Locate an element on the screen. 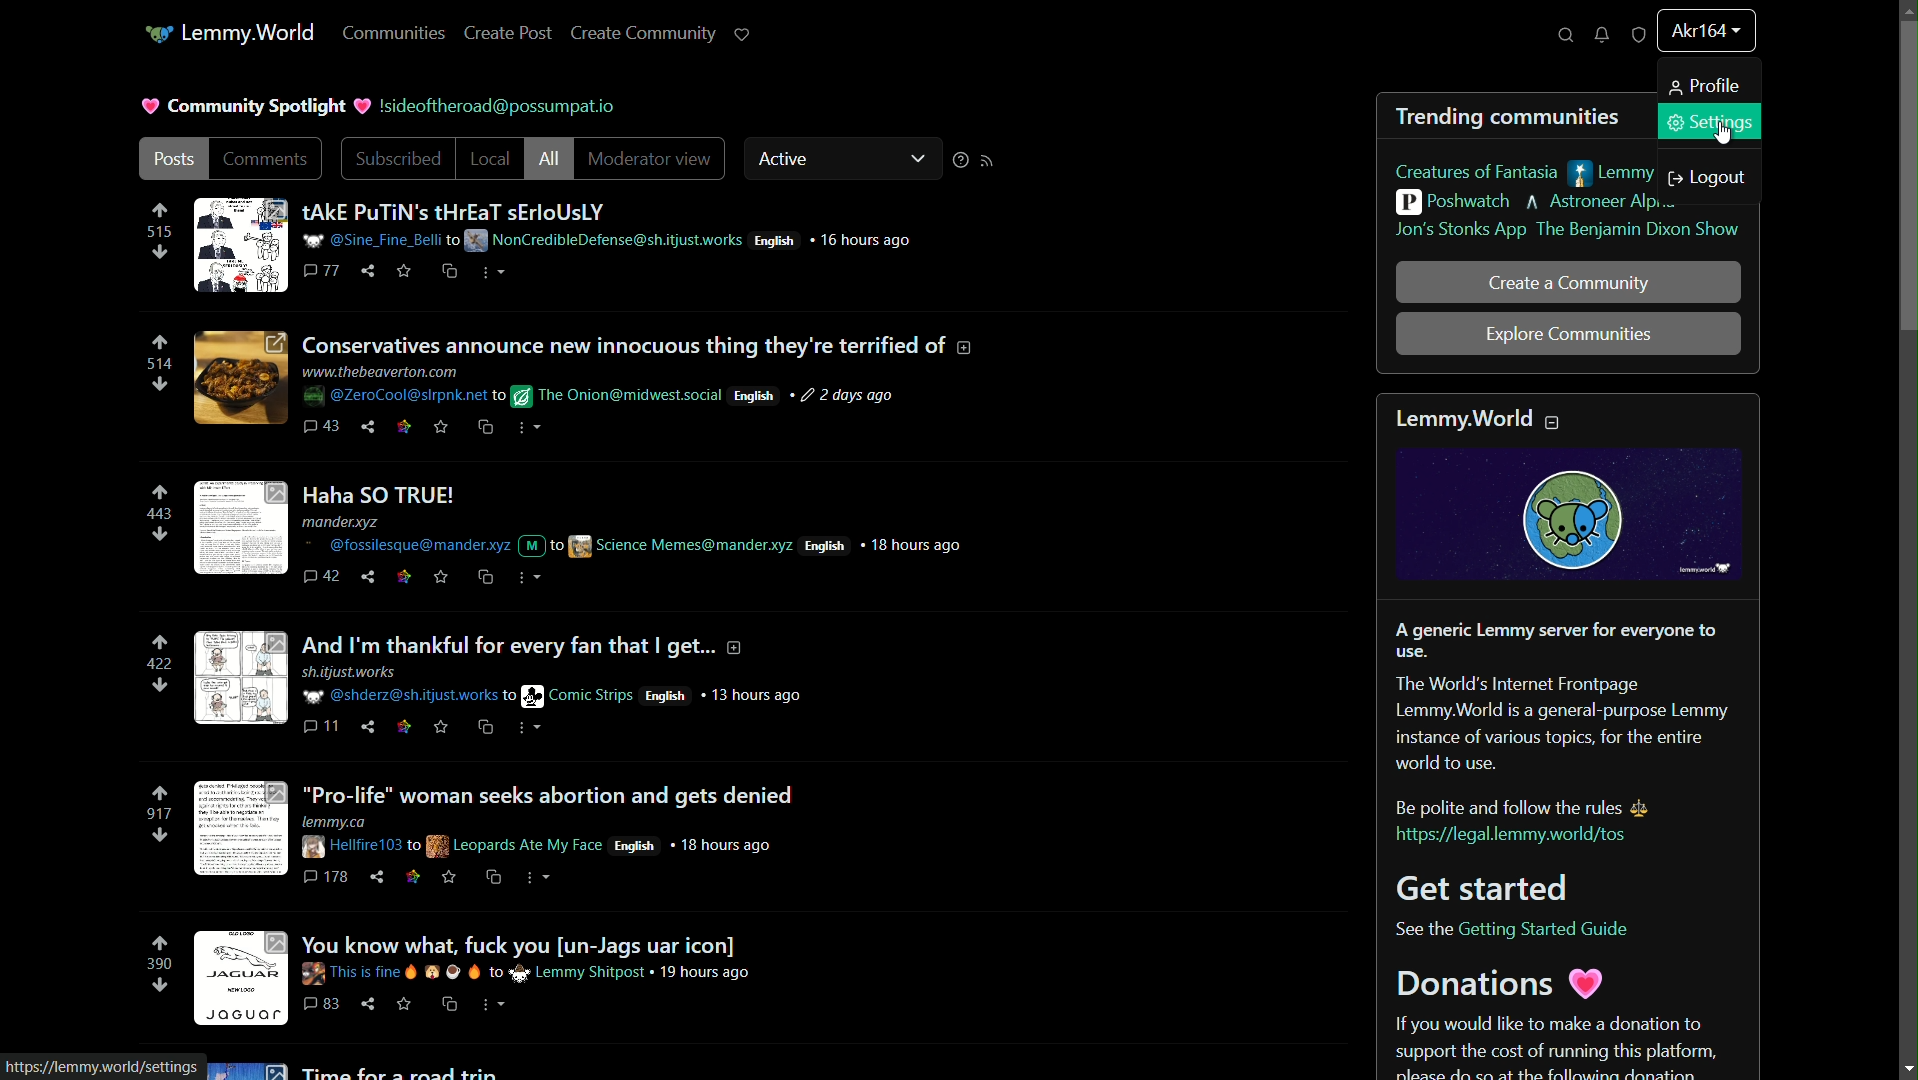 Image resolution: width=1918 pixels, height=1080 pixels. create post is located at coordinates (508, 35).